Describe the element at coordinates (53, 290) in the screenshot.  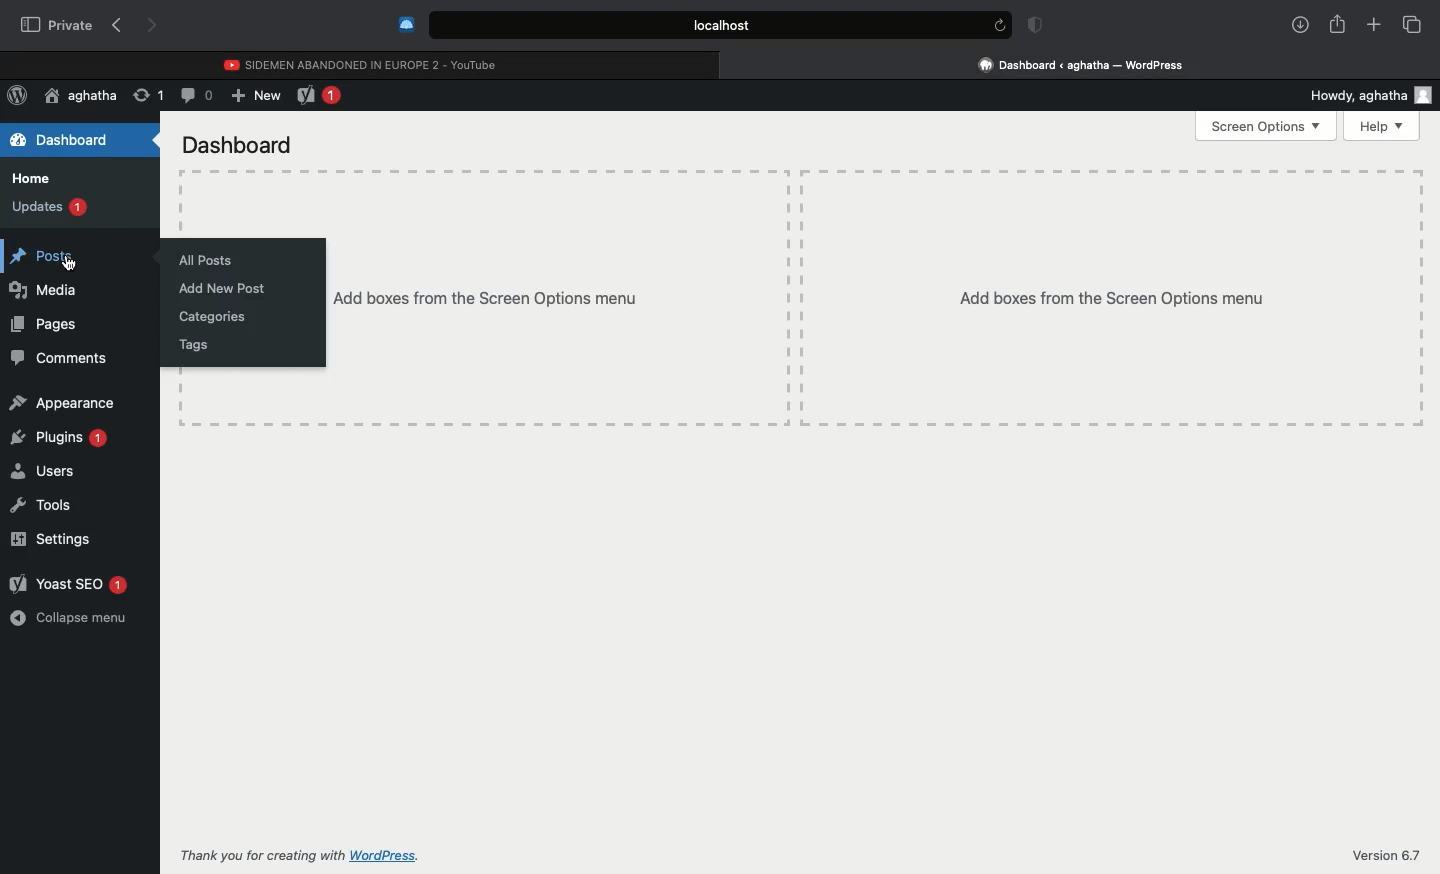
I see `Media` at that location.